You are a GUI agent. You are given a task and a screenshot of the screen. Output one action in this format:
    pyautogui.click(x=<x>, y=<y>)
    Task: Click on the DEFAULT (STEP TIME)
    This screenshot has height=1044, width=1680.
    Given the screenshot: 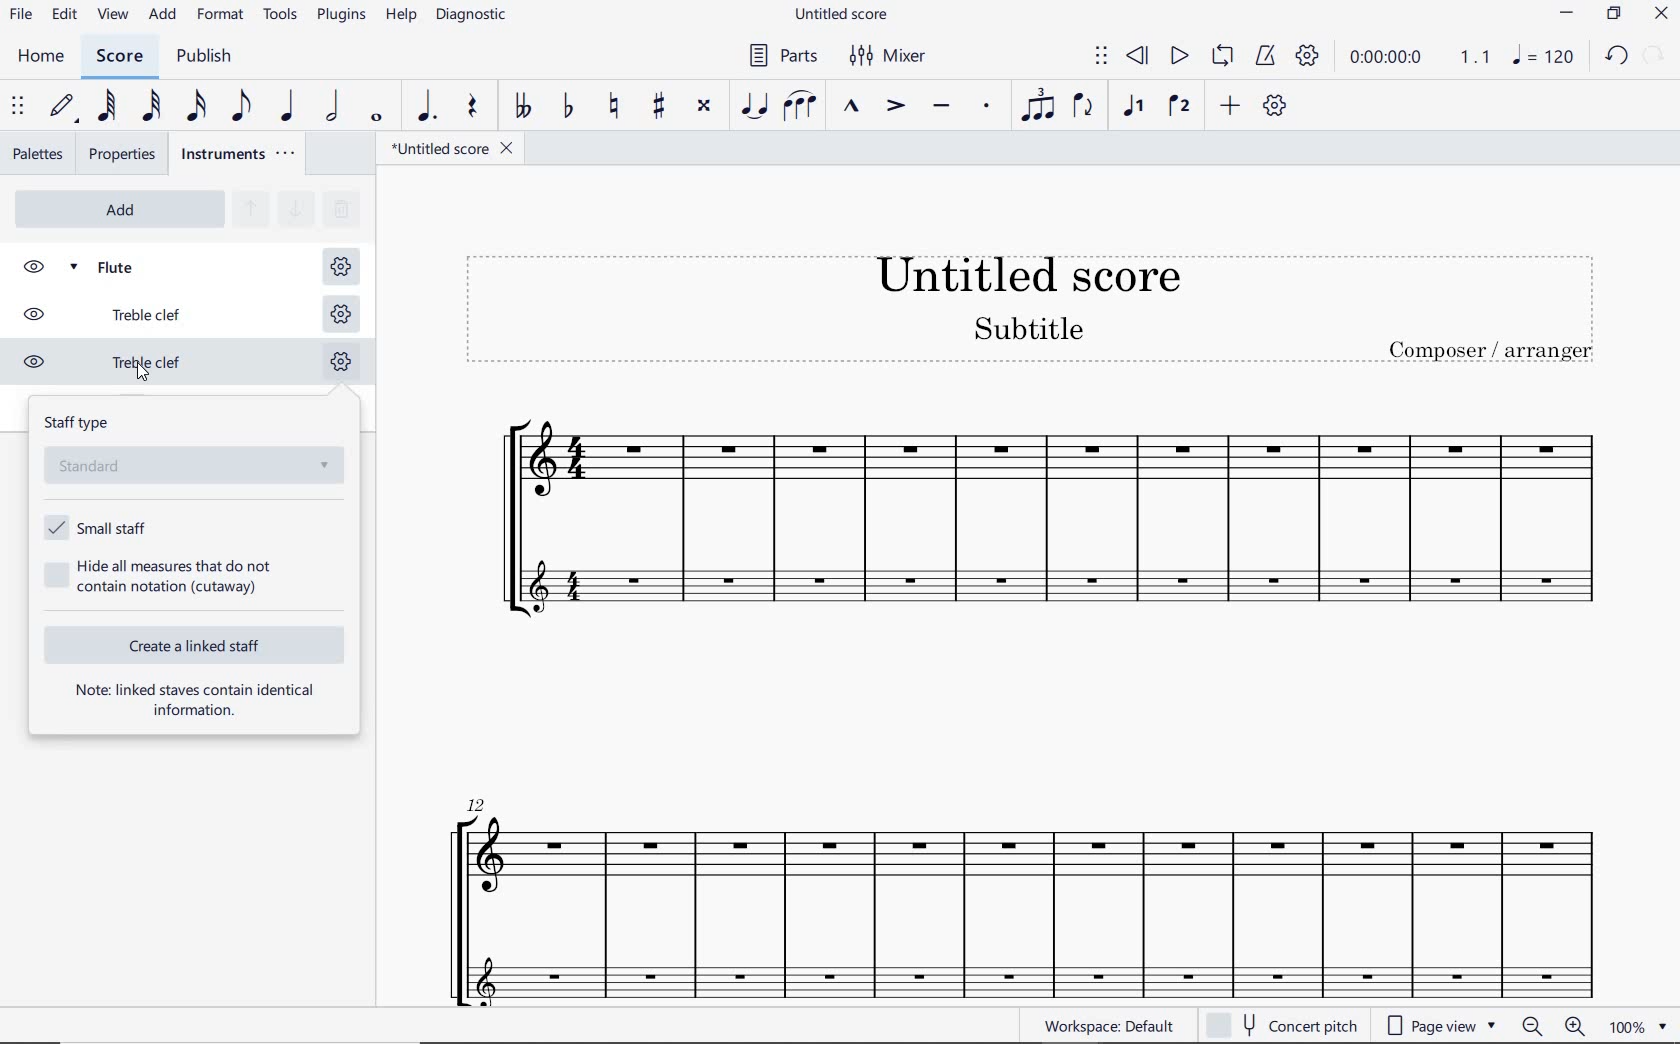 What is the action you would take?
    pyautogui.click(x=63, y=107)
    